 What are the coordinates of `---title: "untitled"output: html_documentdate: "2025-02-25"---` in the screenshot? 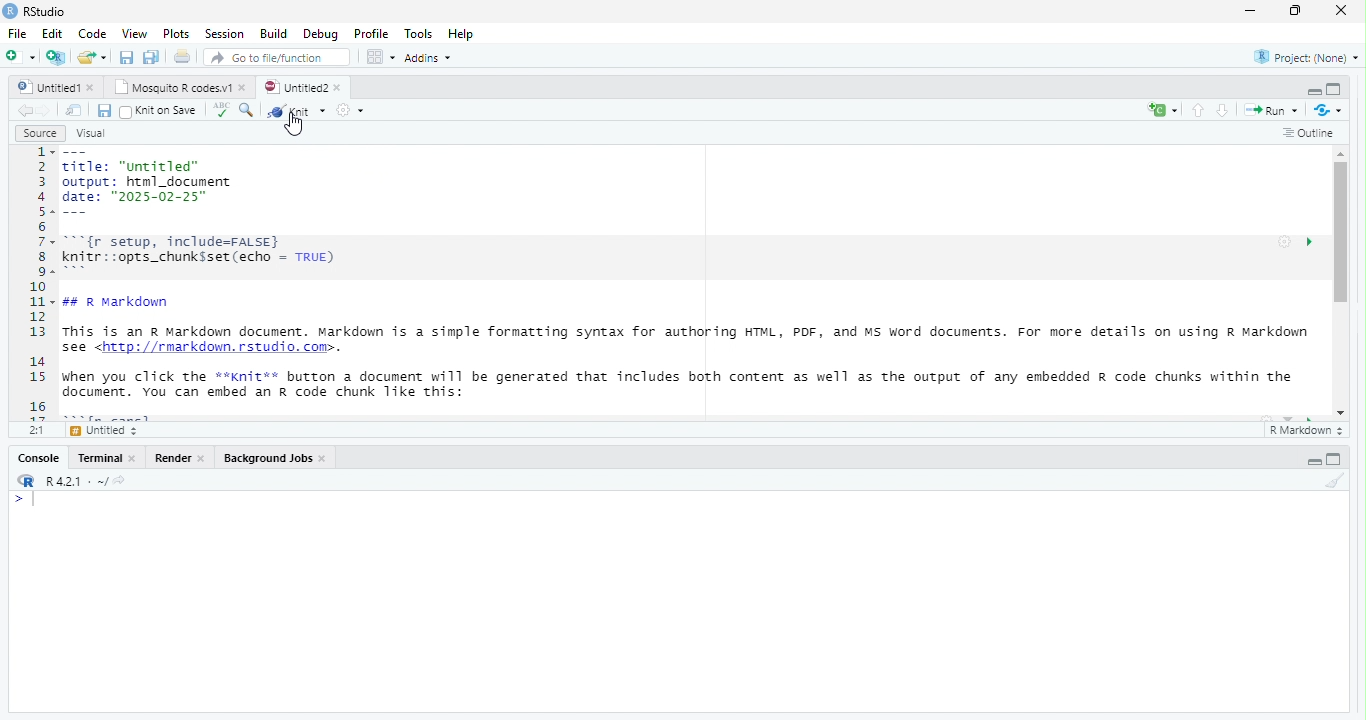 It's located at (147, 183).